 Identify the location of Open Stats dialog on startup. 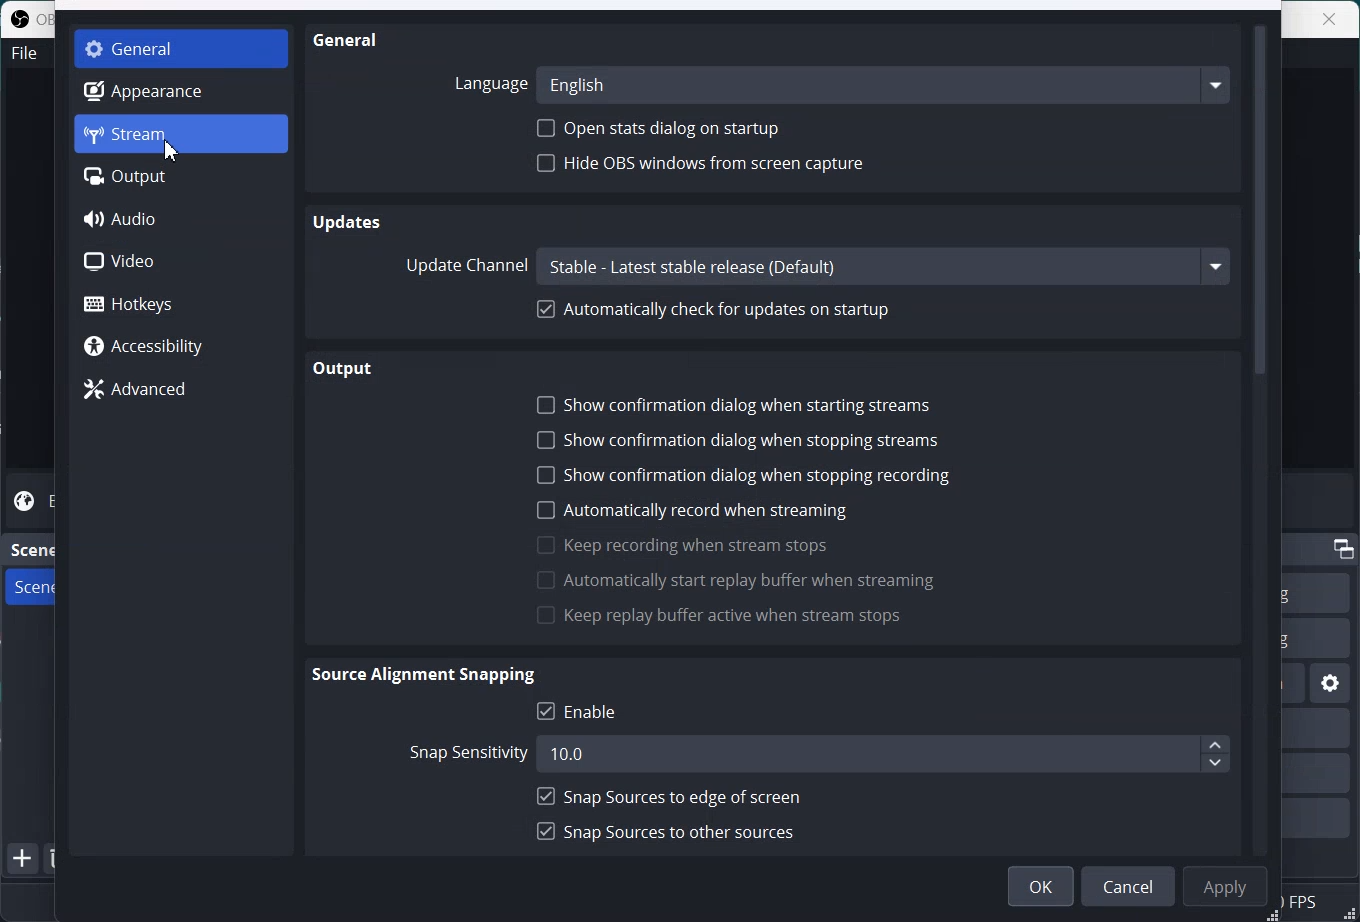
(657, 127).